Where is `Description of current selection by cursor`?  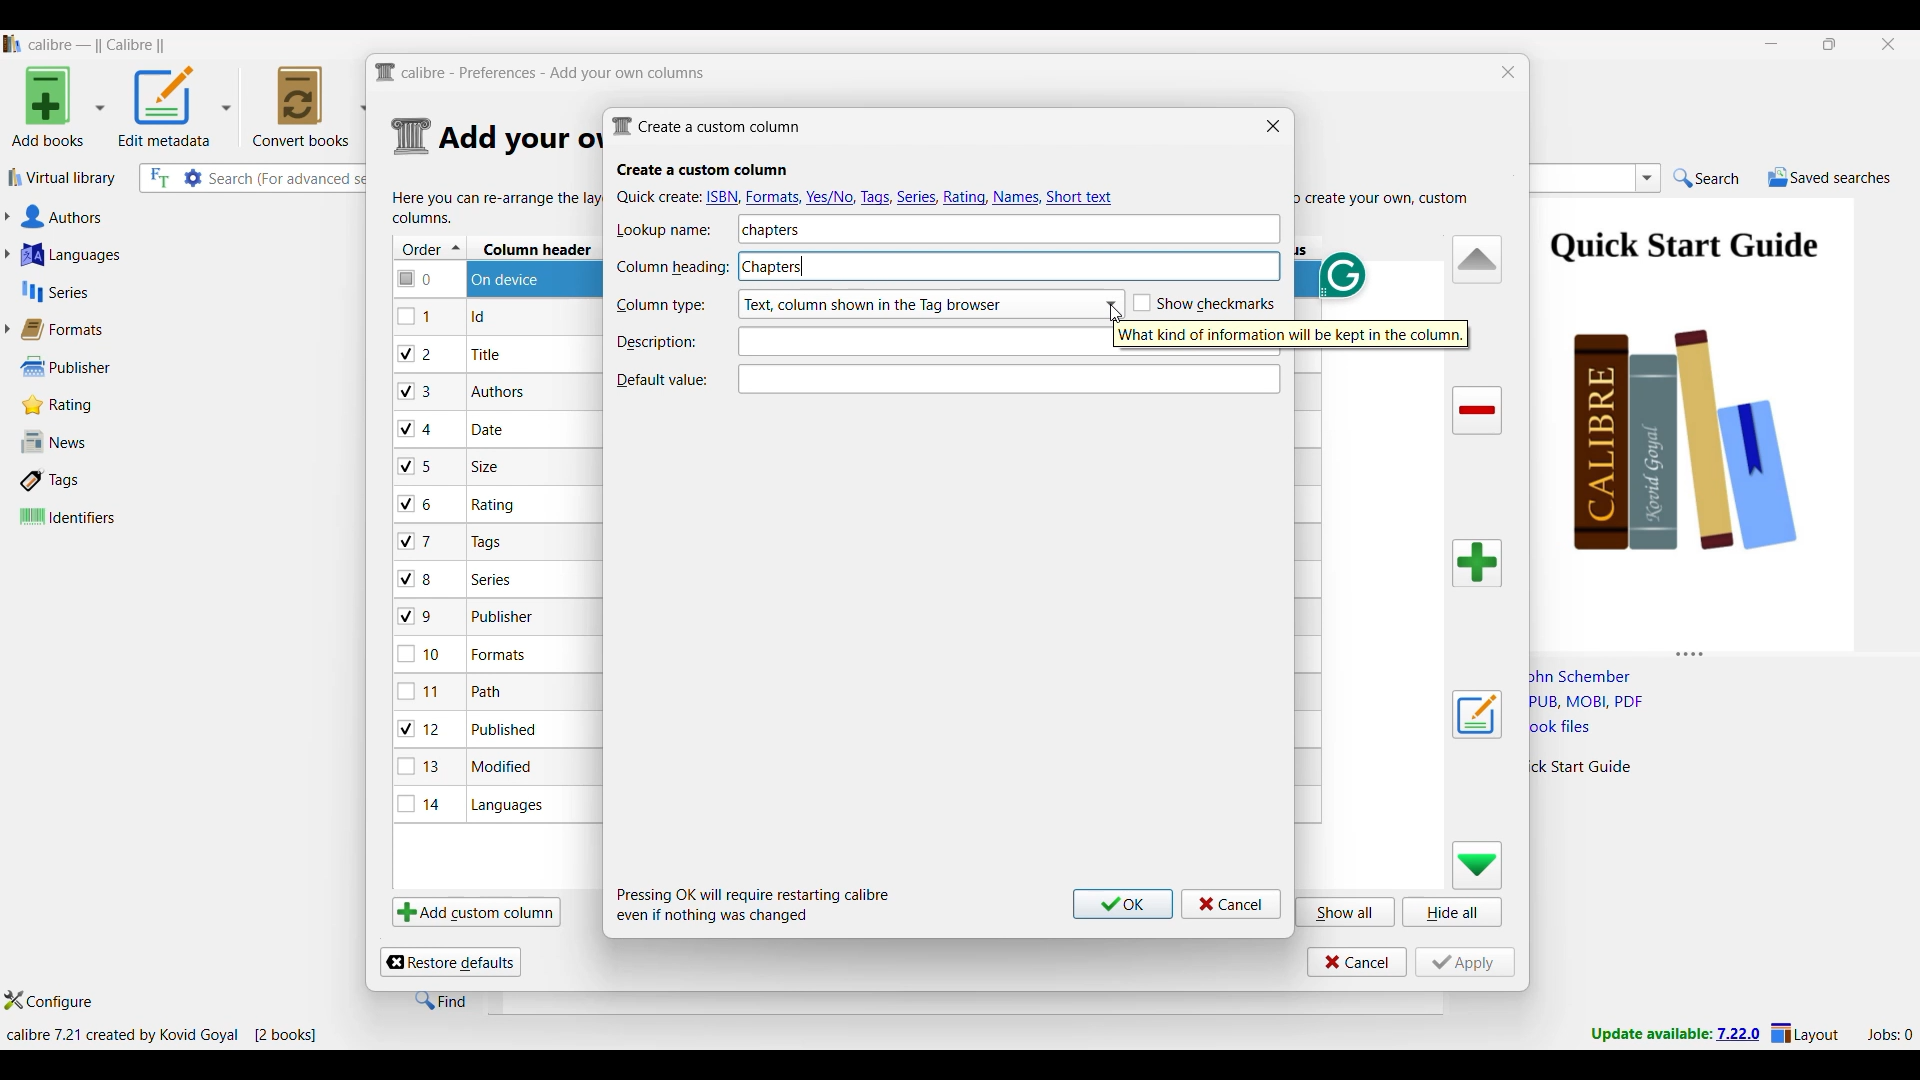
Description of current selection by cursor is located at coordinates (1291, 333).